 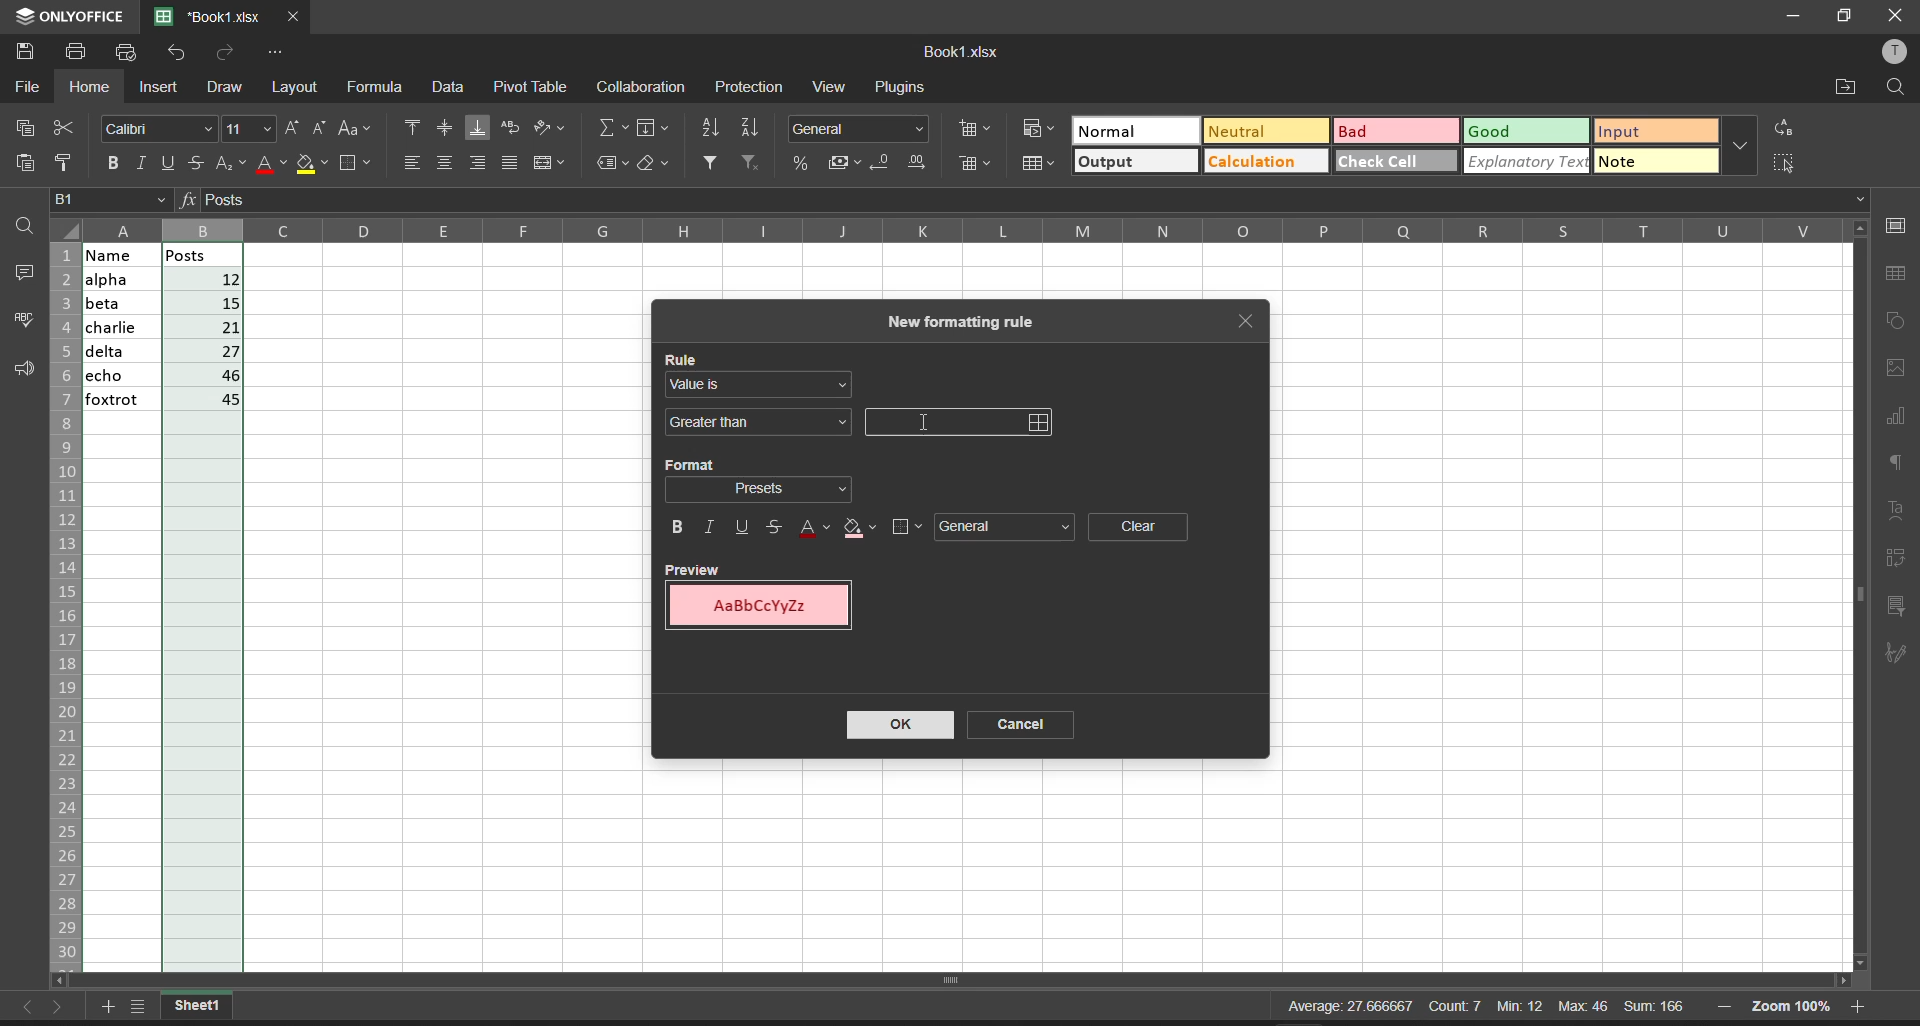 What do you see at coordinates (709, 526) in the screenshot?
I see `italic` at bounding box center [709, 526].